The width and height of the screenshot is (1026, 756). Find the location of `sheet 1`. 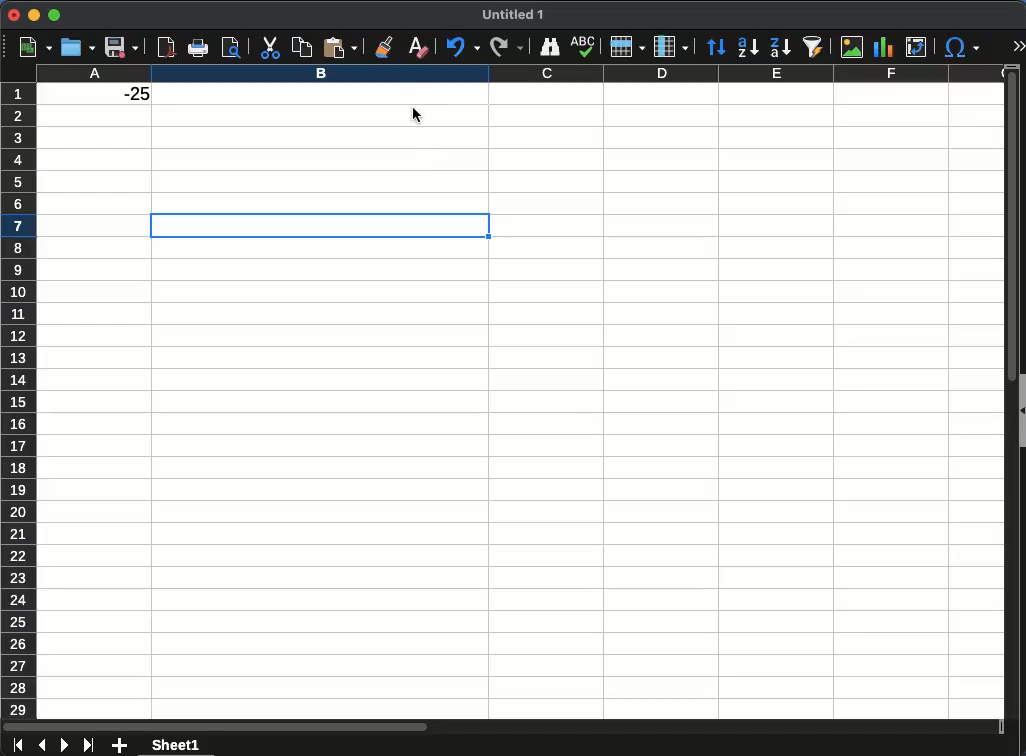

sheet 1 is located at coordinates (174, 744).